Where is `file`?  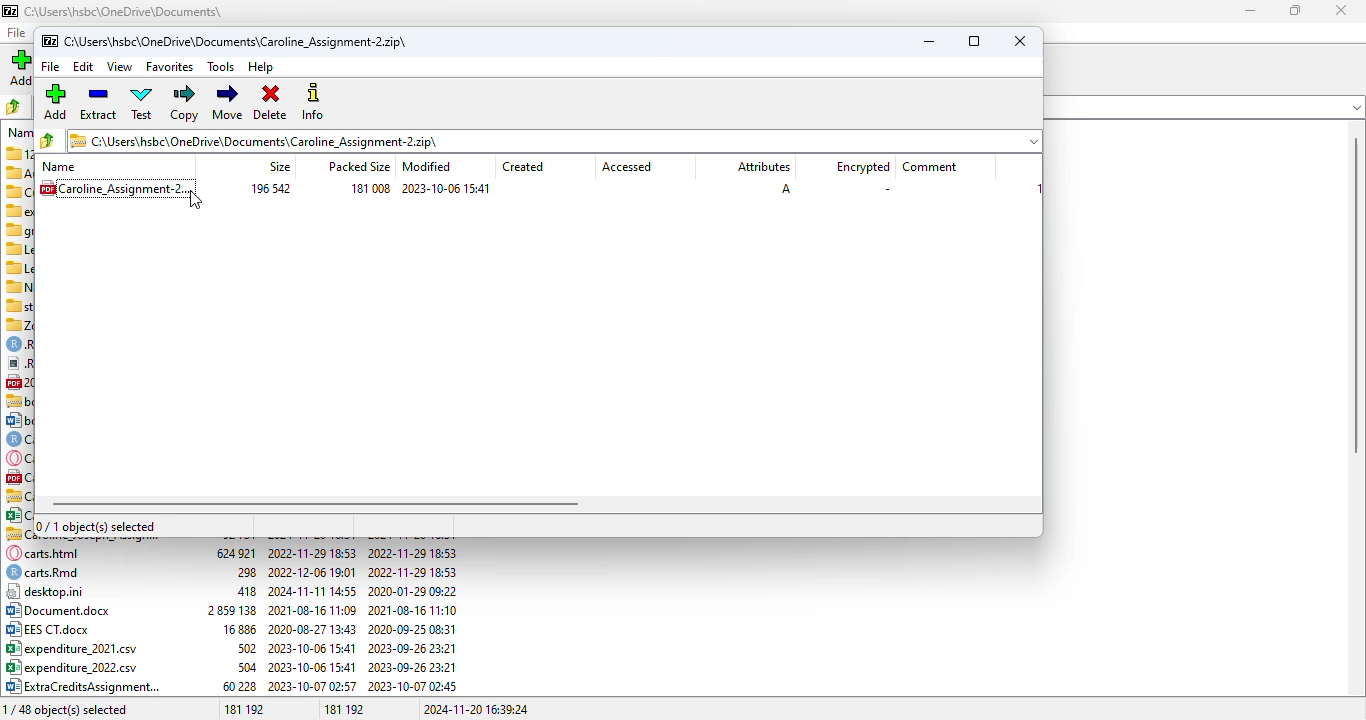 file is located at coordinates (50, 67).